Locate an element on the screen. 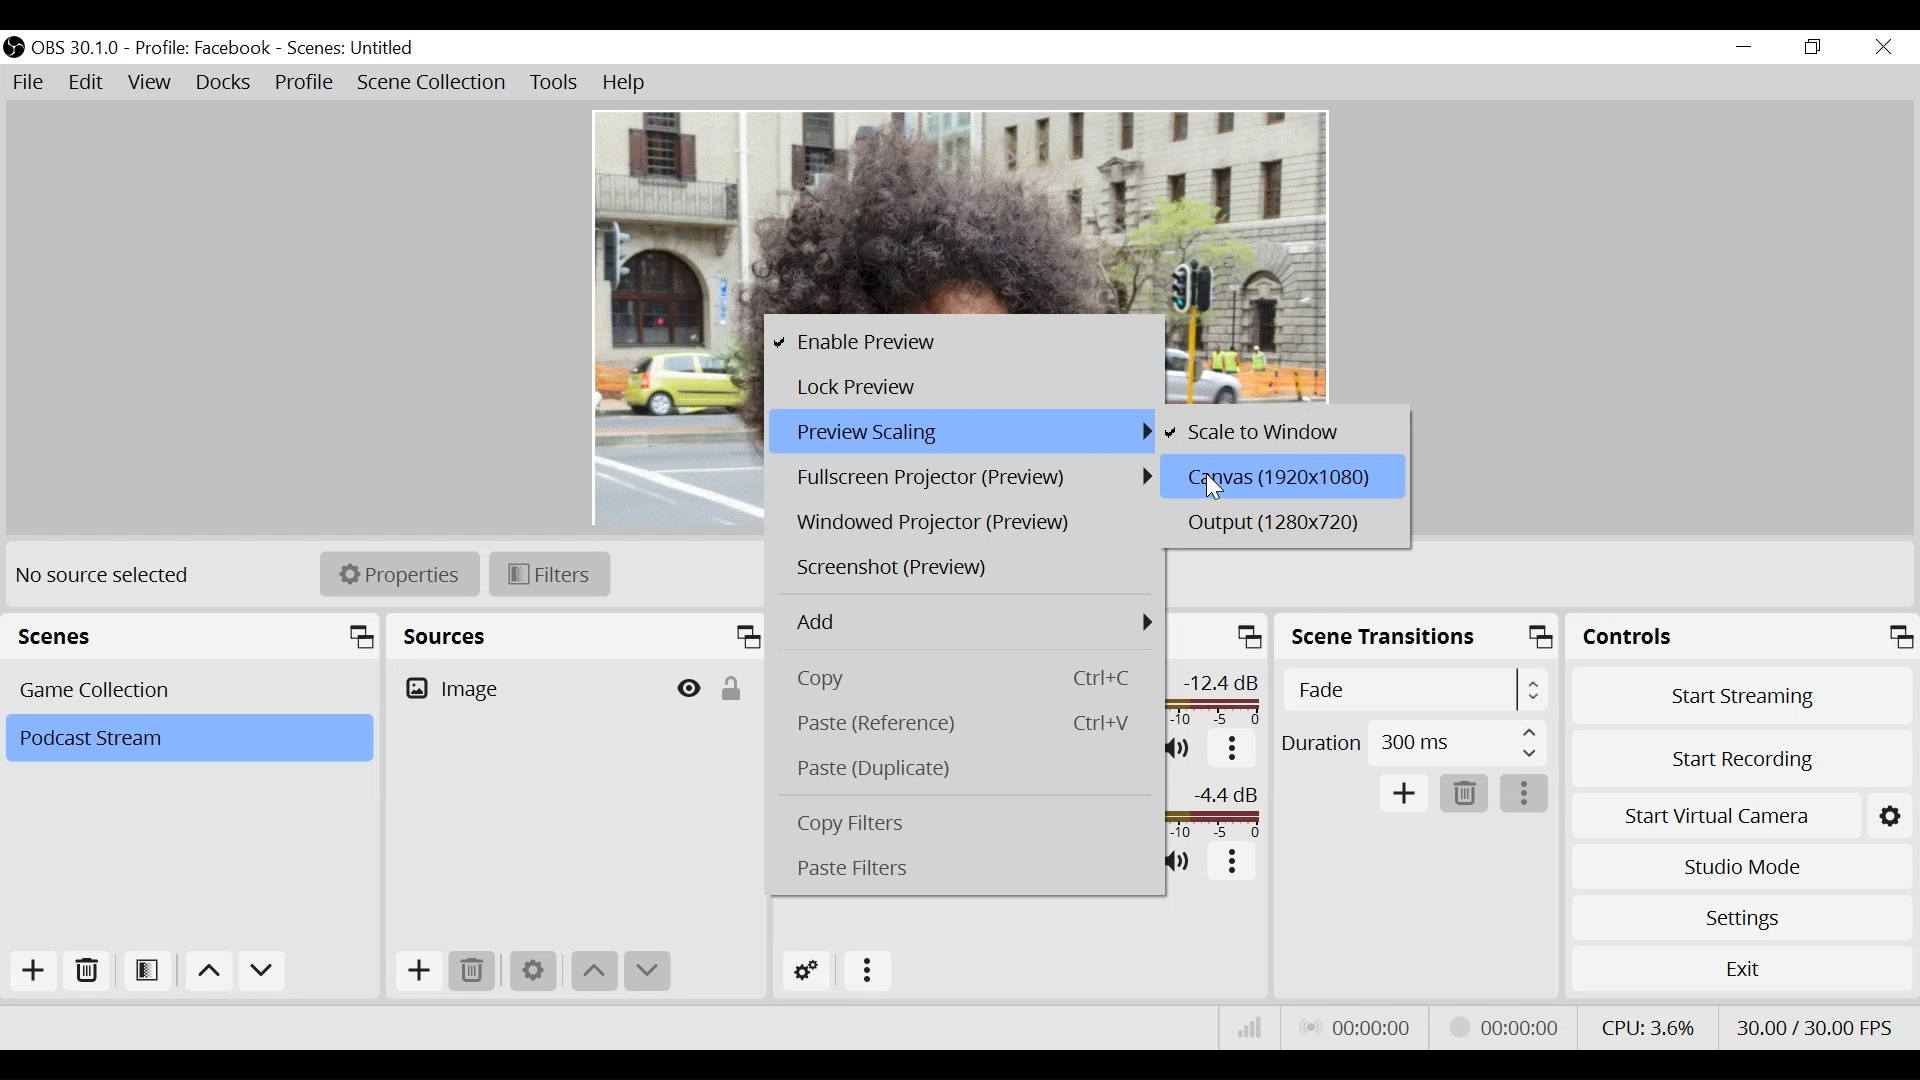 The image size is (1920, 1080). Move up is located at coordinates (596, 971).